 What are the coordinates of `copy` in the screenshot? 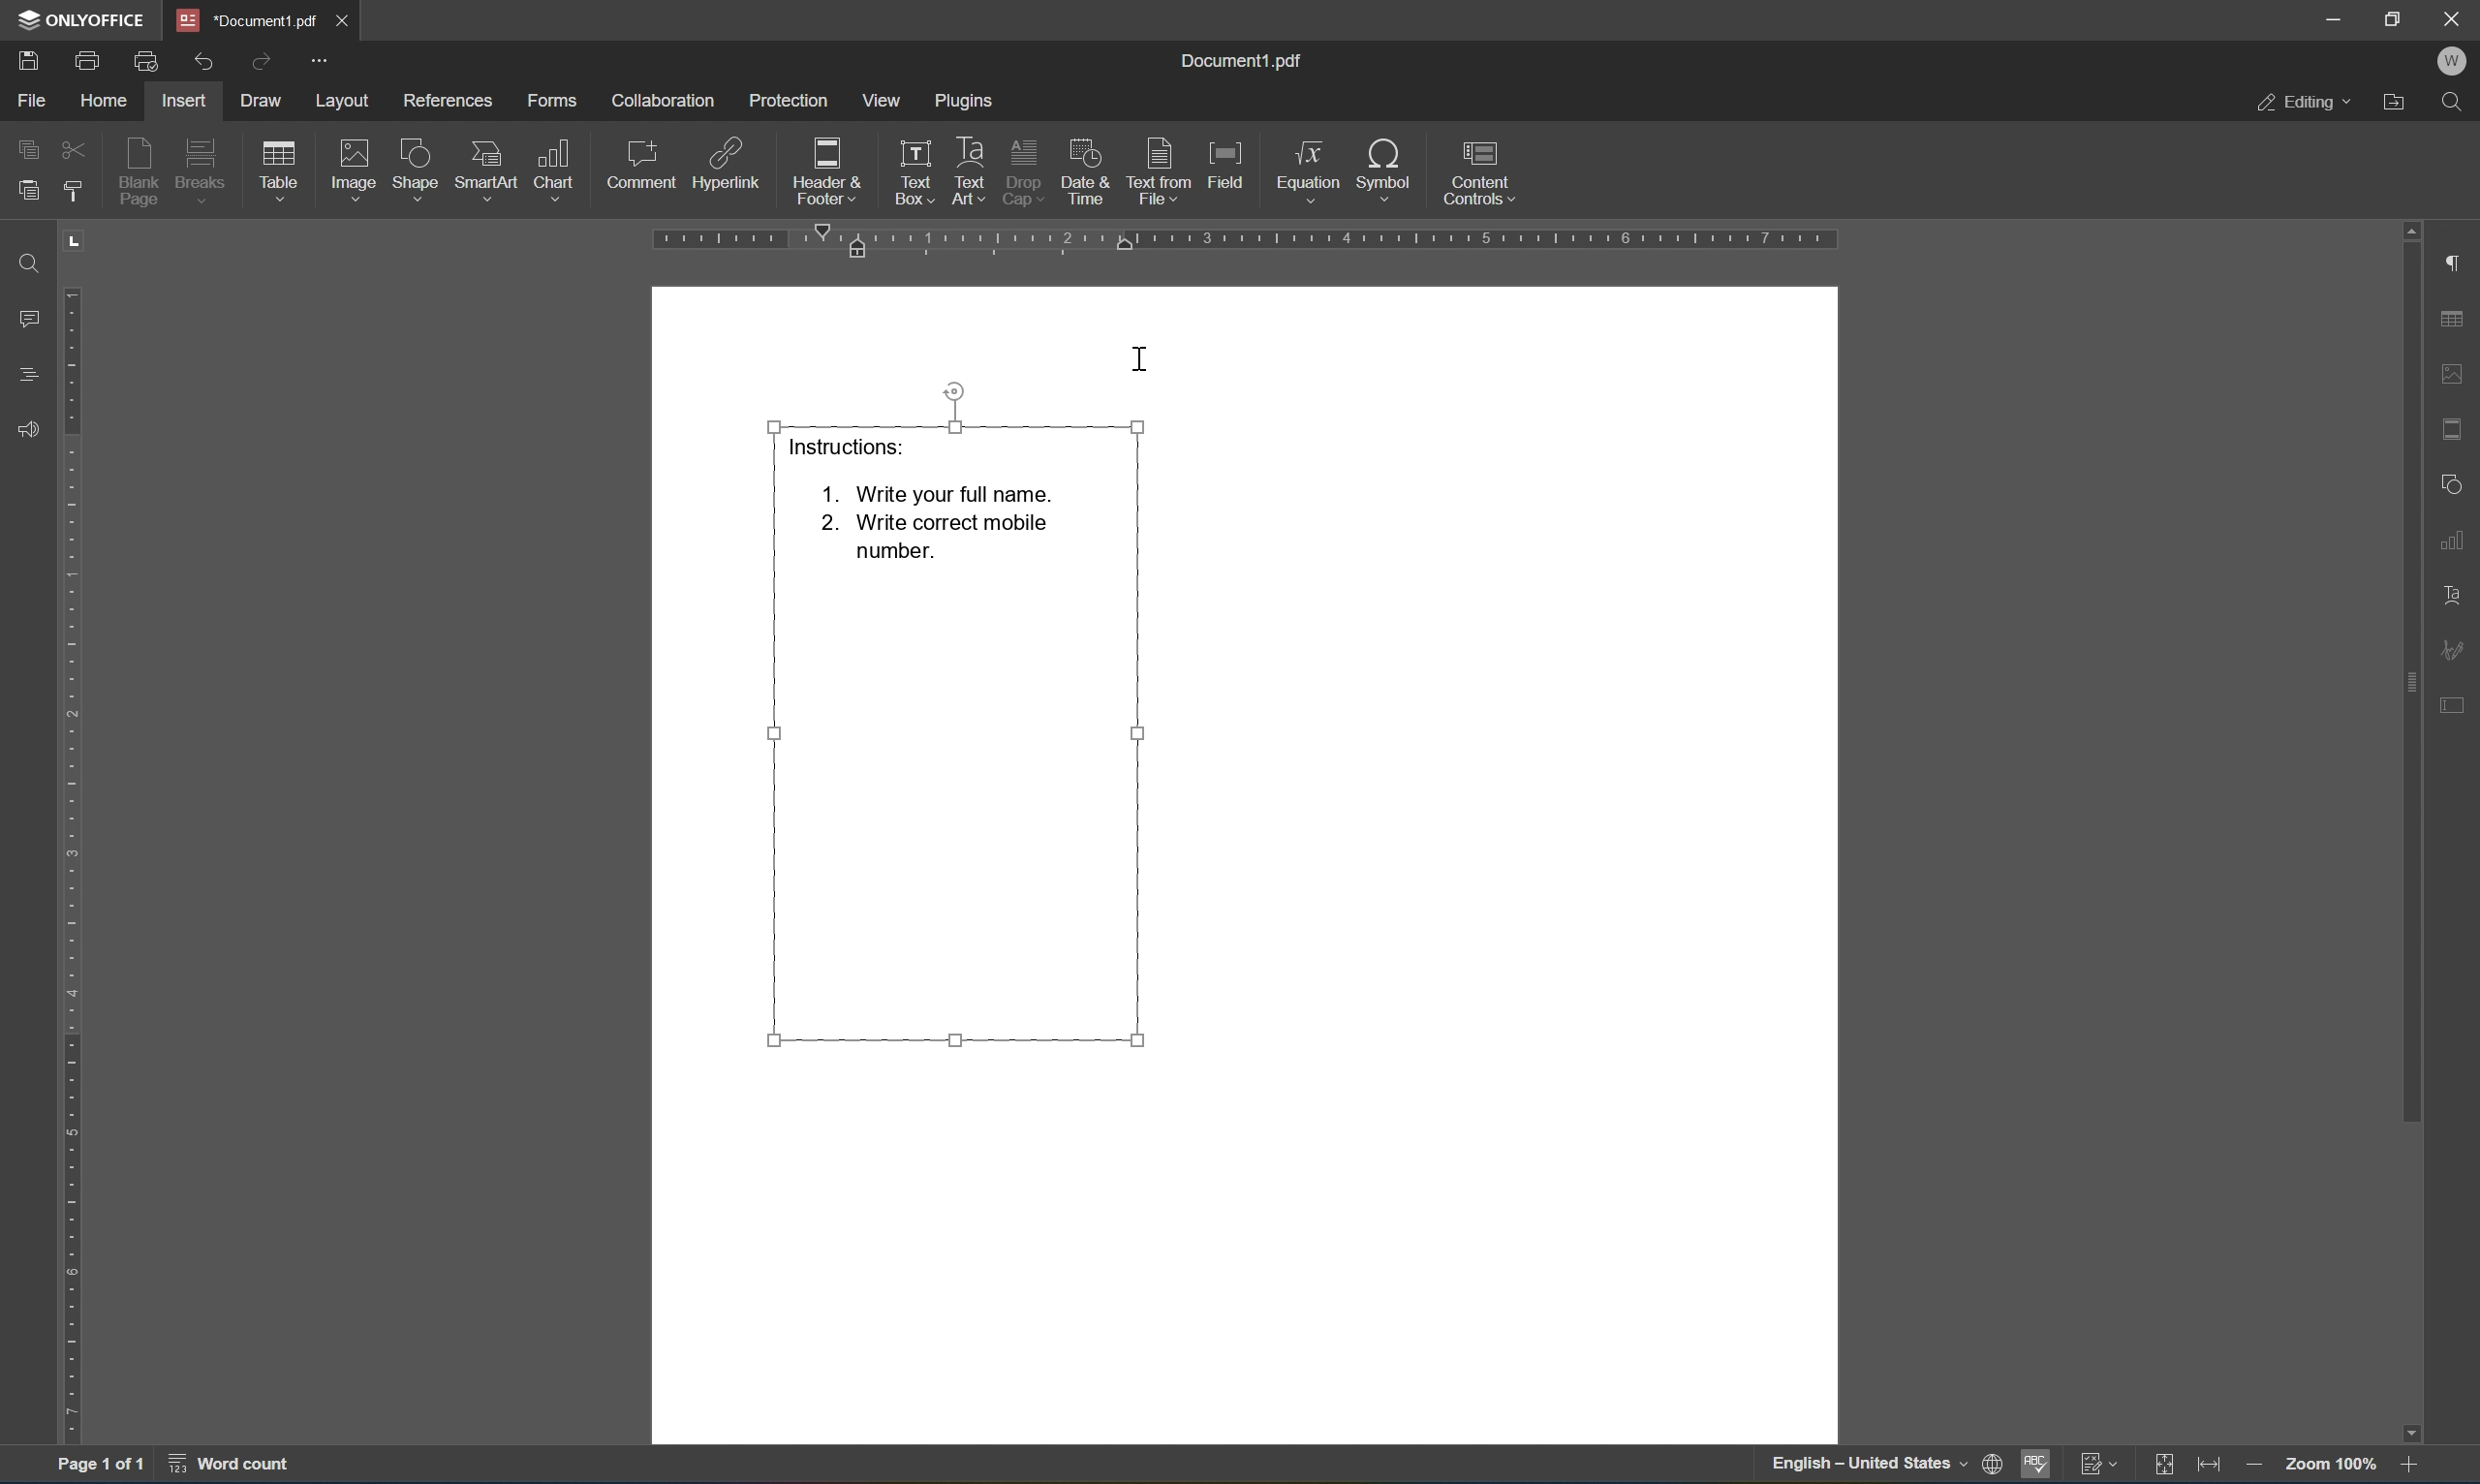 It's located at (28, 148).